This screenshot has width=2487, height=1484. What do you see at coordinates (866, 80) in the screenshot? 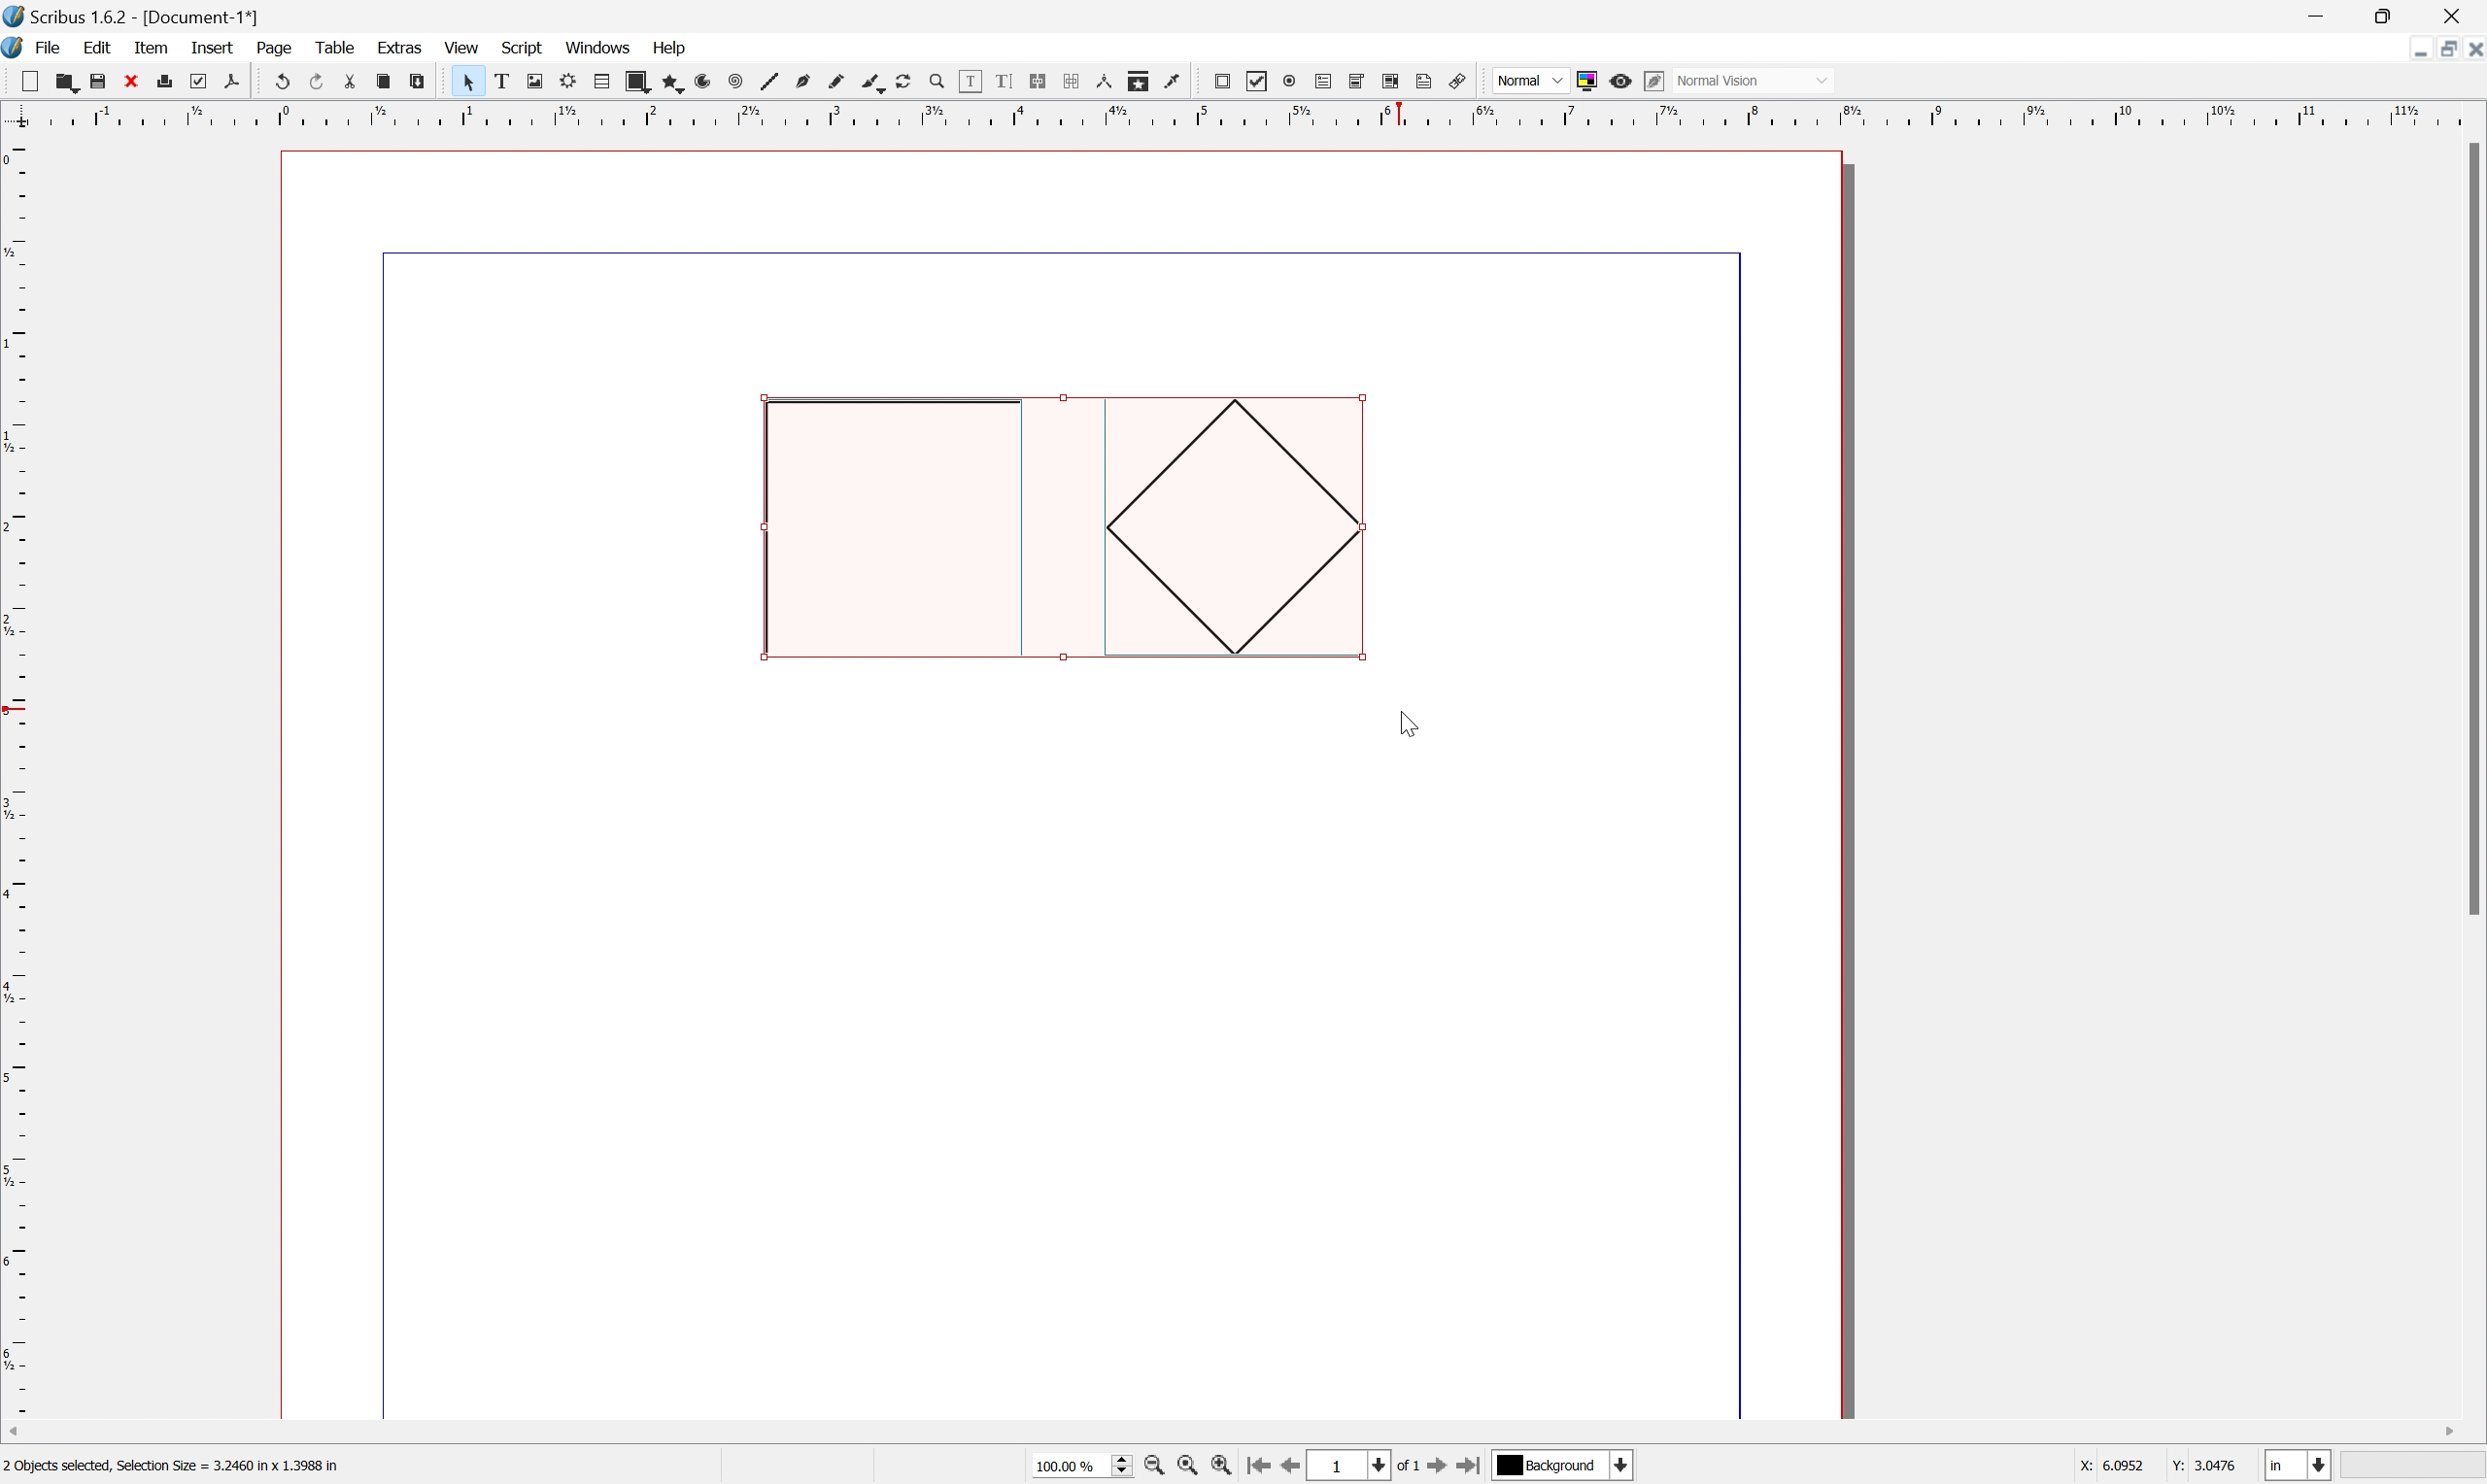
I see `calligraphic line` at bounding box center [866, 80].